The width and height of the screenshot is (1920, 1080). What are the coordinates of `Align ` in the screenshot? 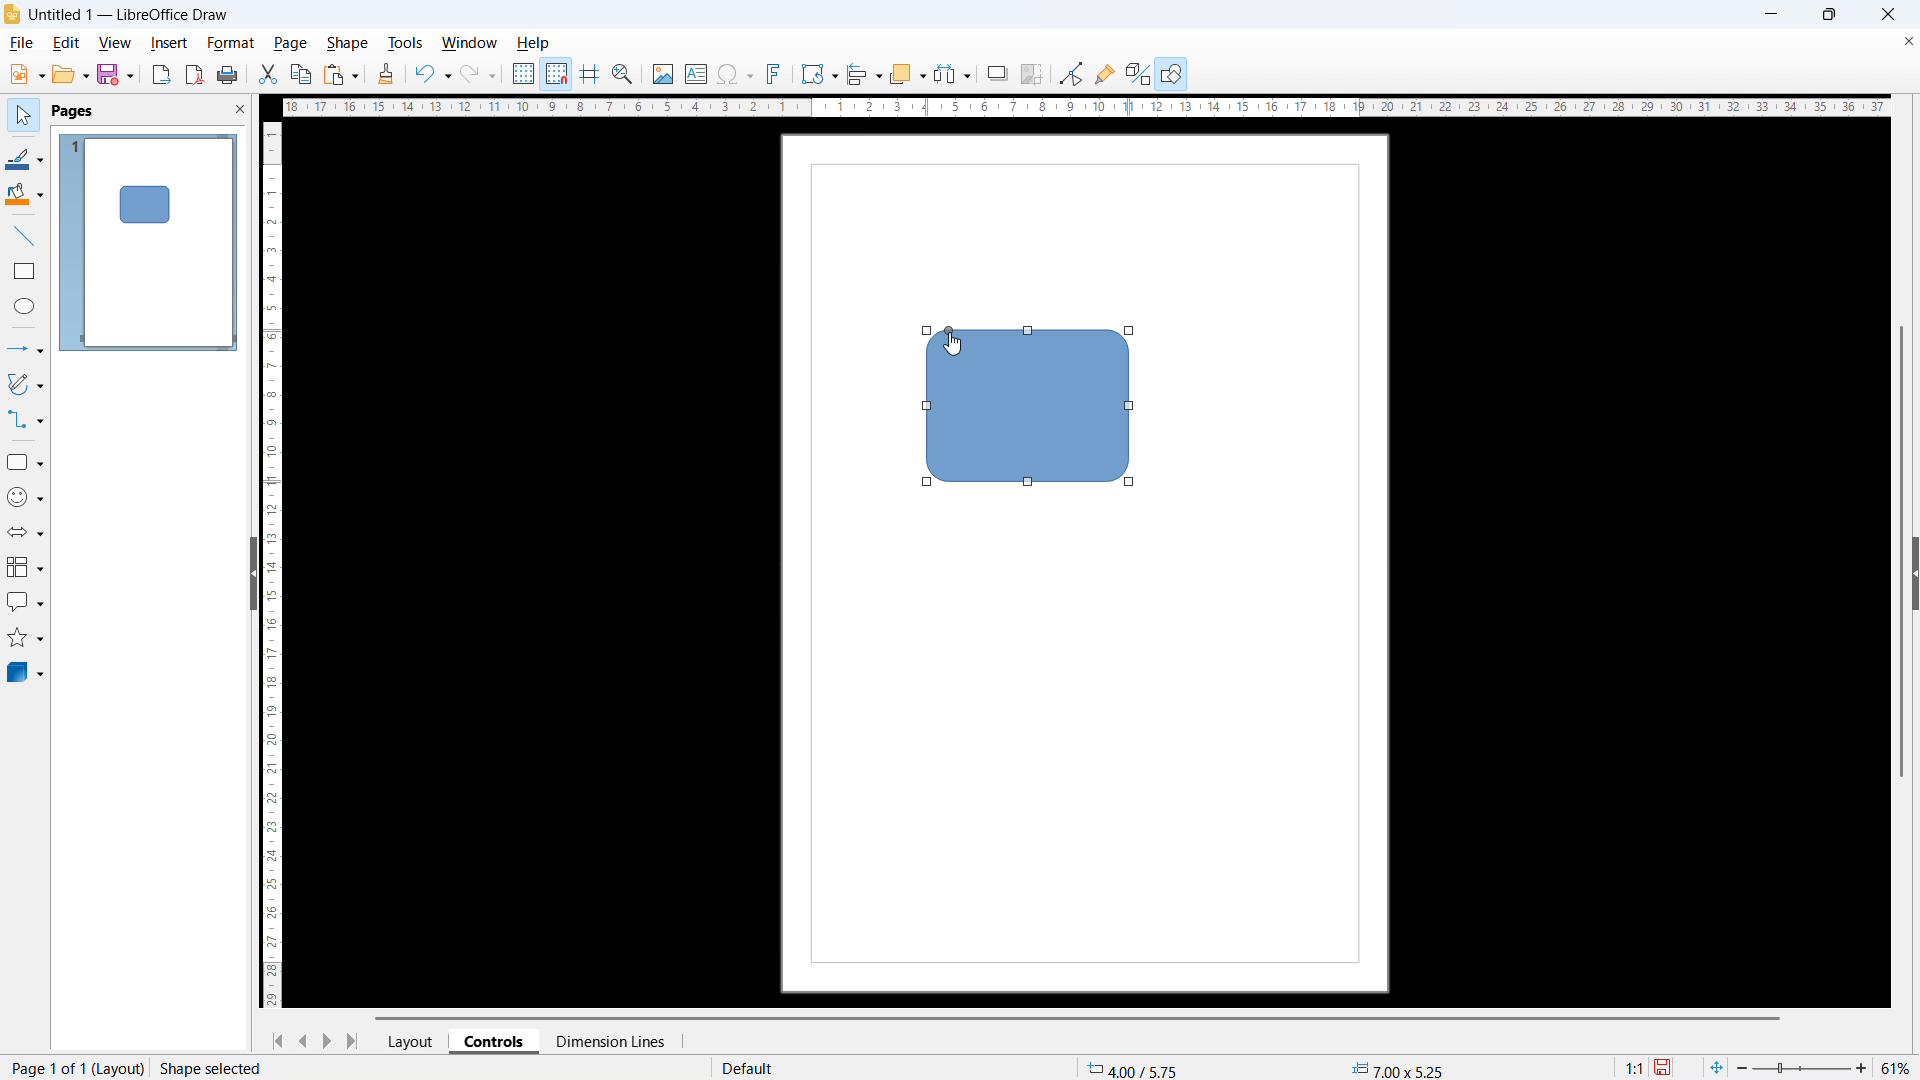 It's located at (864, 75).